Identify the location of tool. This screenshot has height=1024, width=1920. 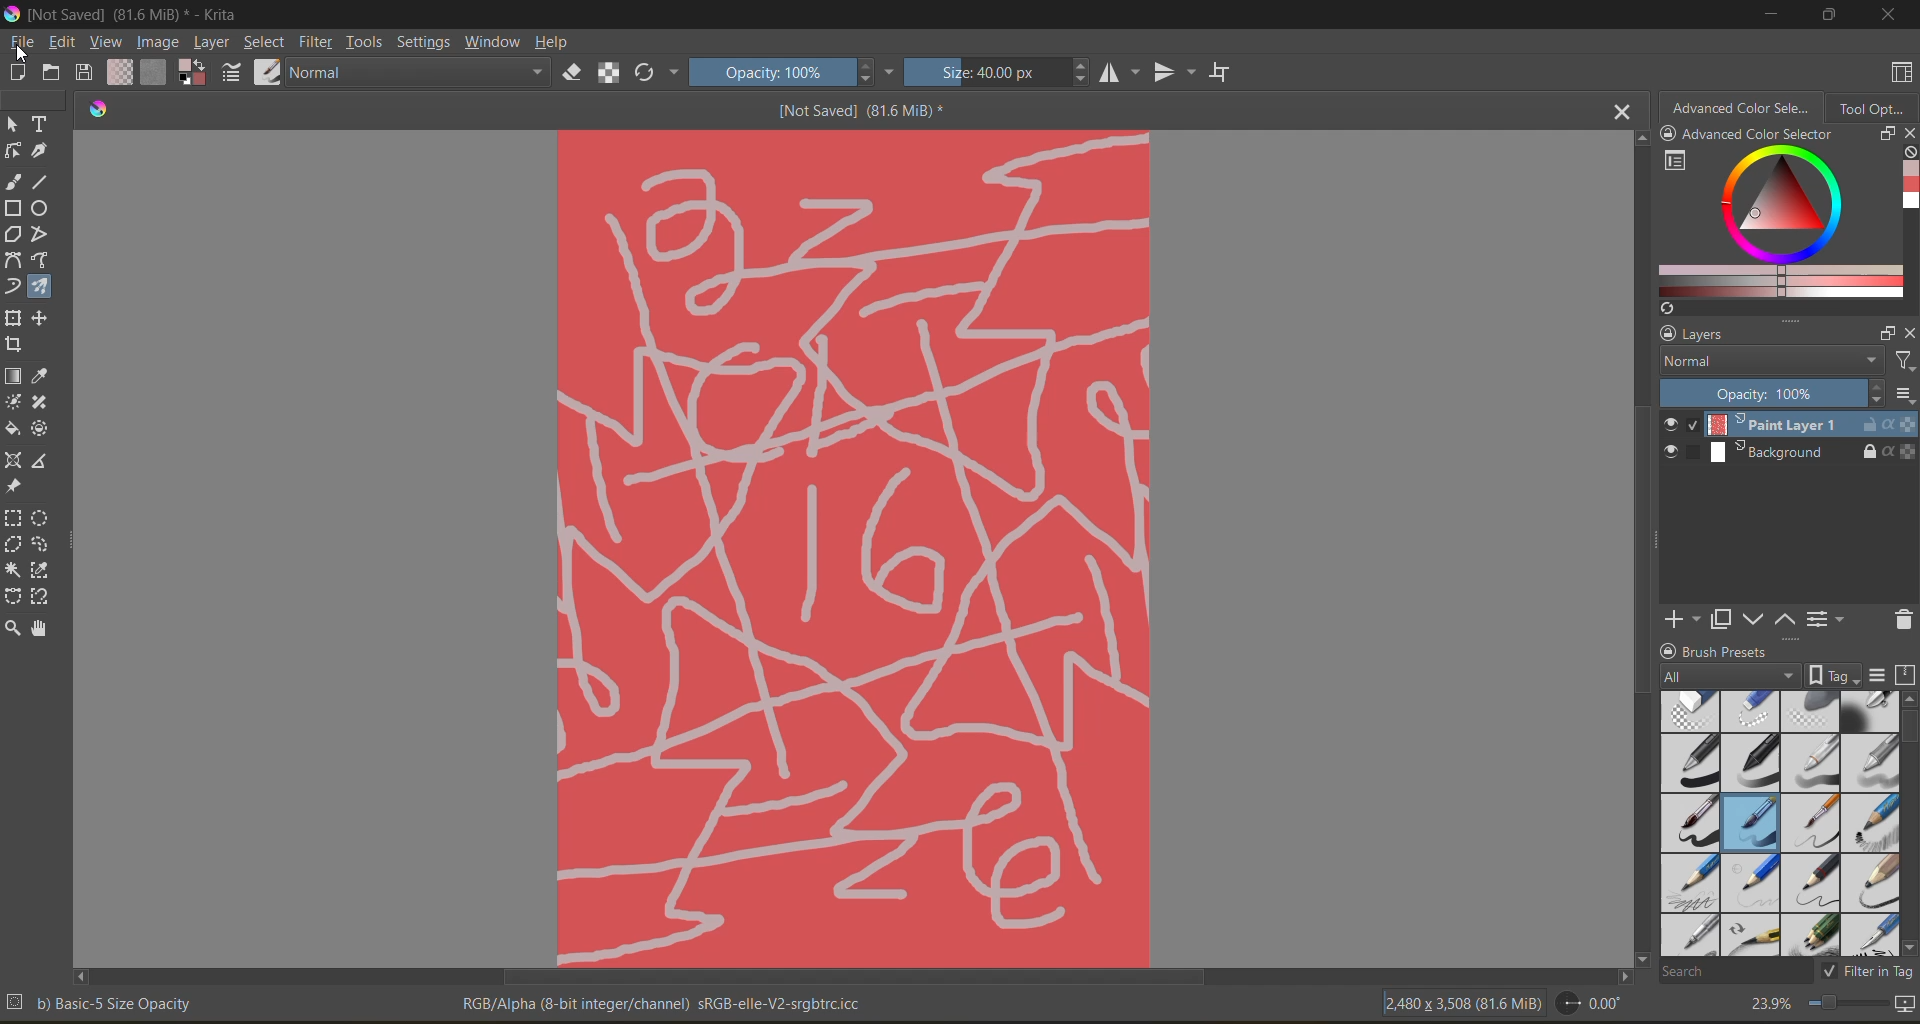
(40, 210).